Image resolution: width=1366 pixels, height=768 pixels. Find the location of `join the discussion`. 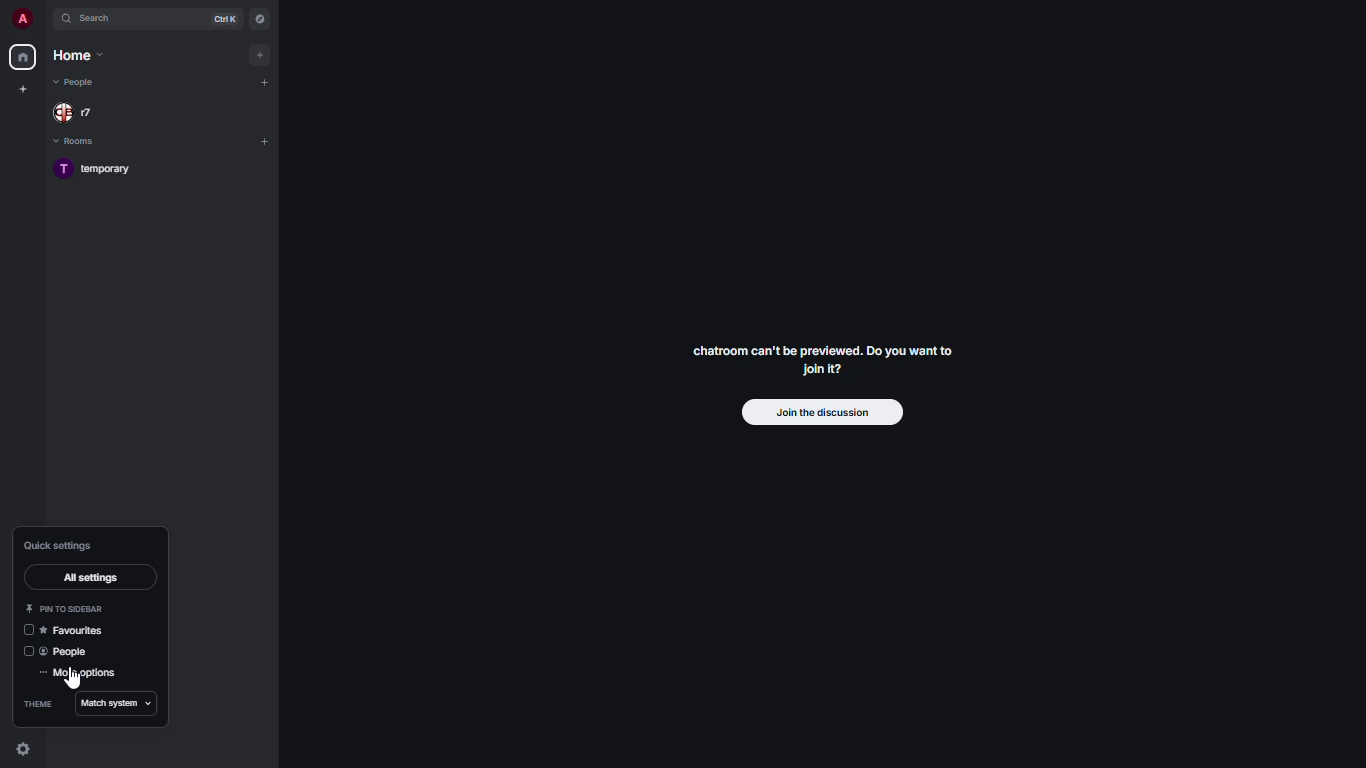

join the discussion is located at coordinates (822, 414).